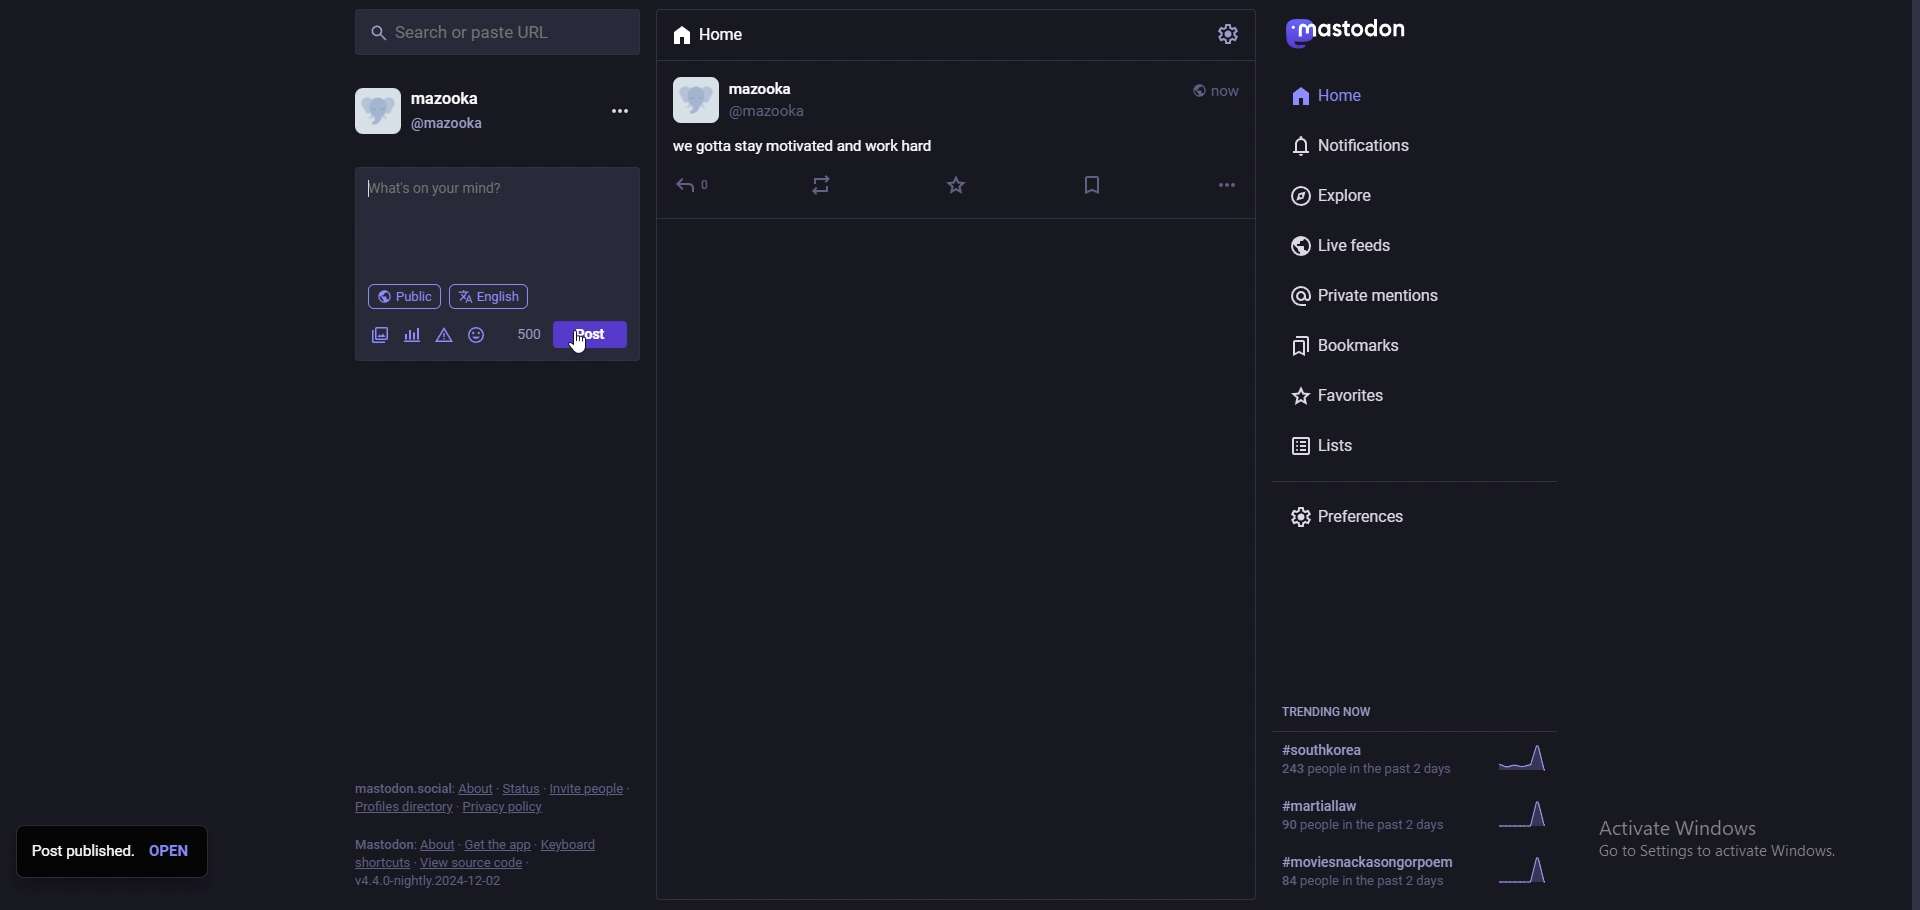 The width and height of the screenshot is (1920, 910). Describe the element at coordinates (822, 185) in the screenshot. I see `boost` at that location.